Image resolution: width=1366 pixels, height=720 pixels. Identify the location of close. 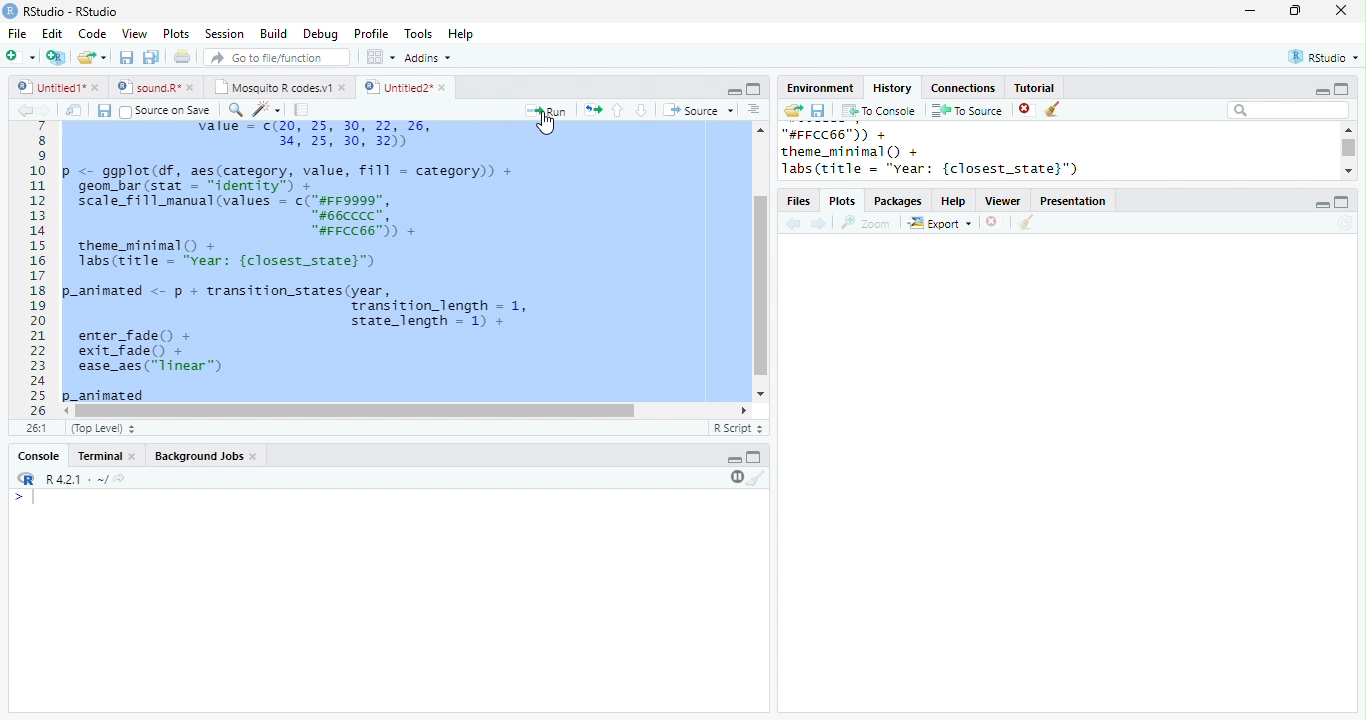
(443, 87).